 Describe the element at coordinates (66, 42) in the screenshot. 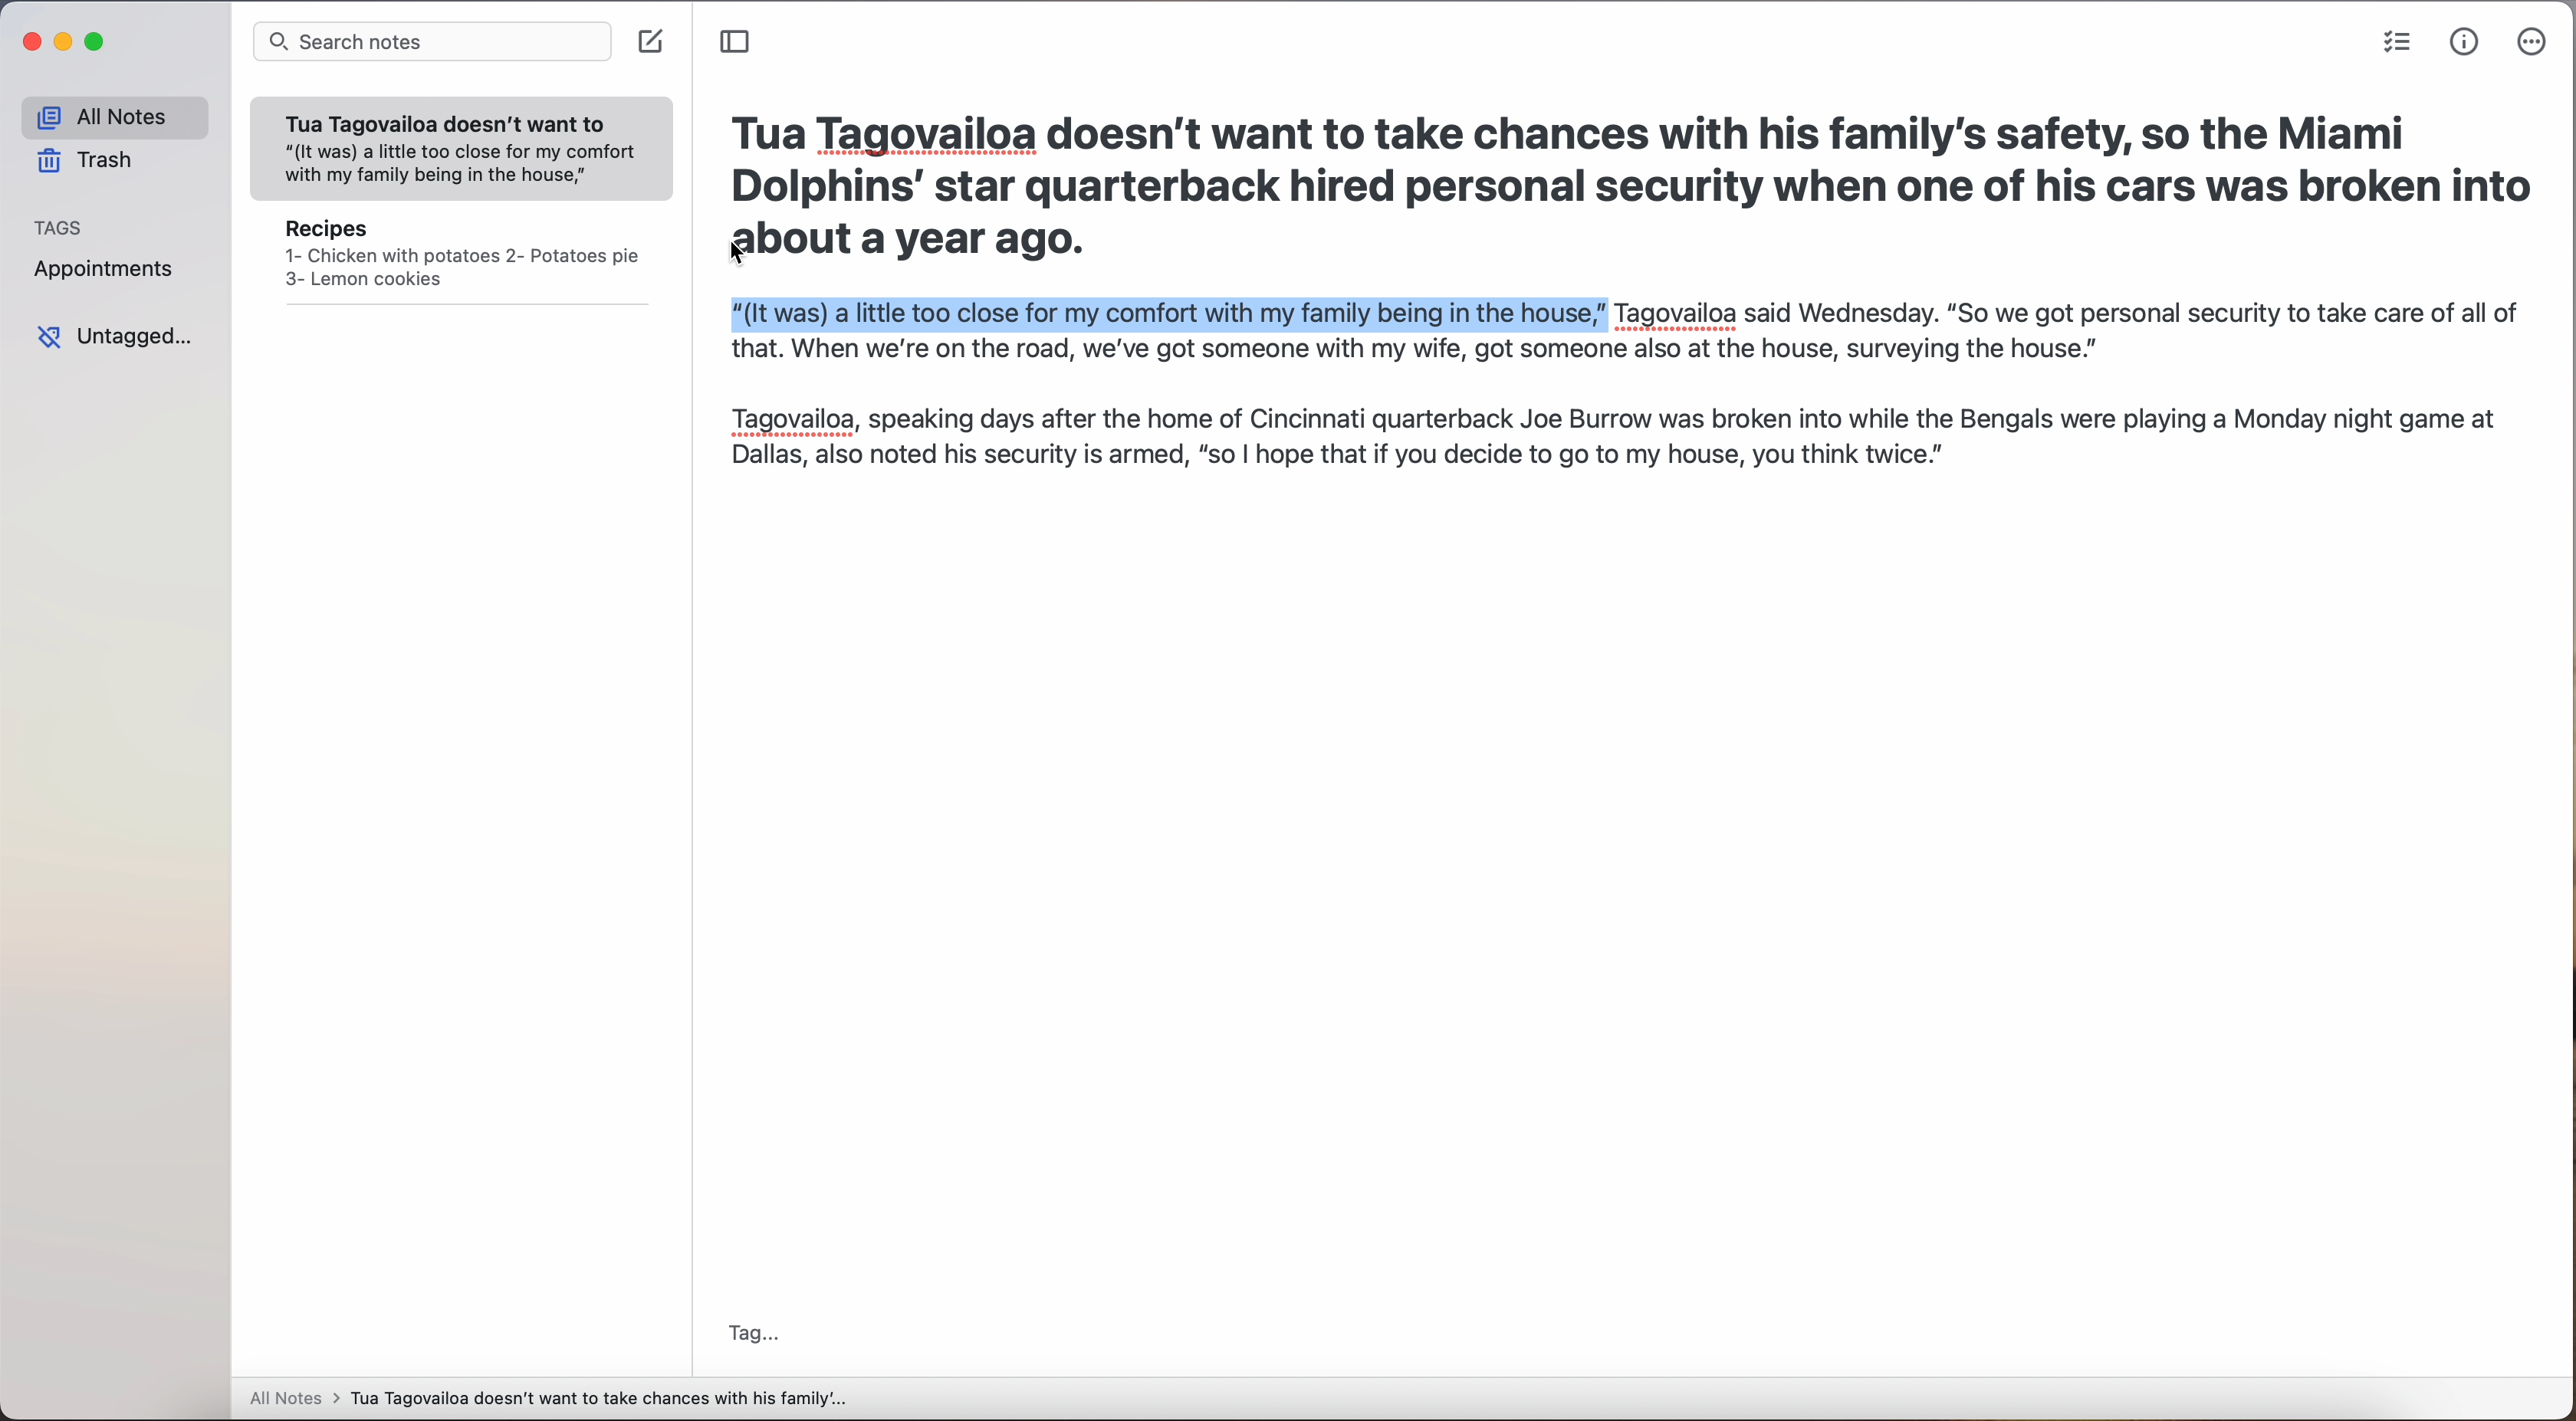

I see `minimize Simplenote` at that location.